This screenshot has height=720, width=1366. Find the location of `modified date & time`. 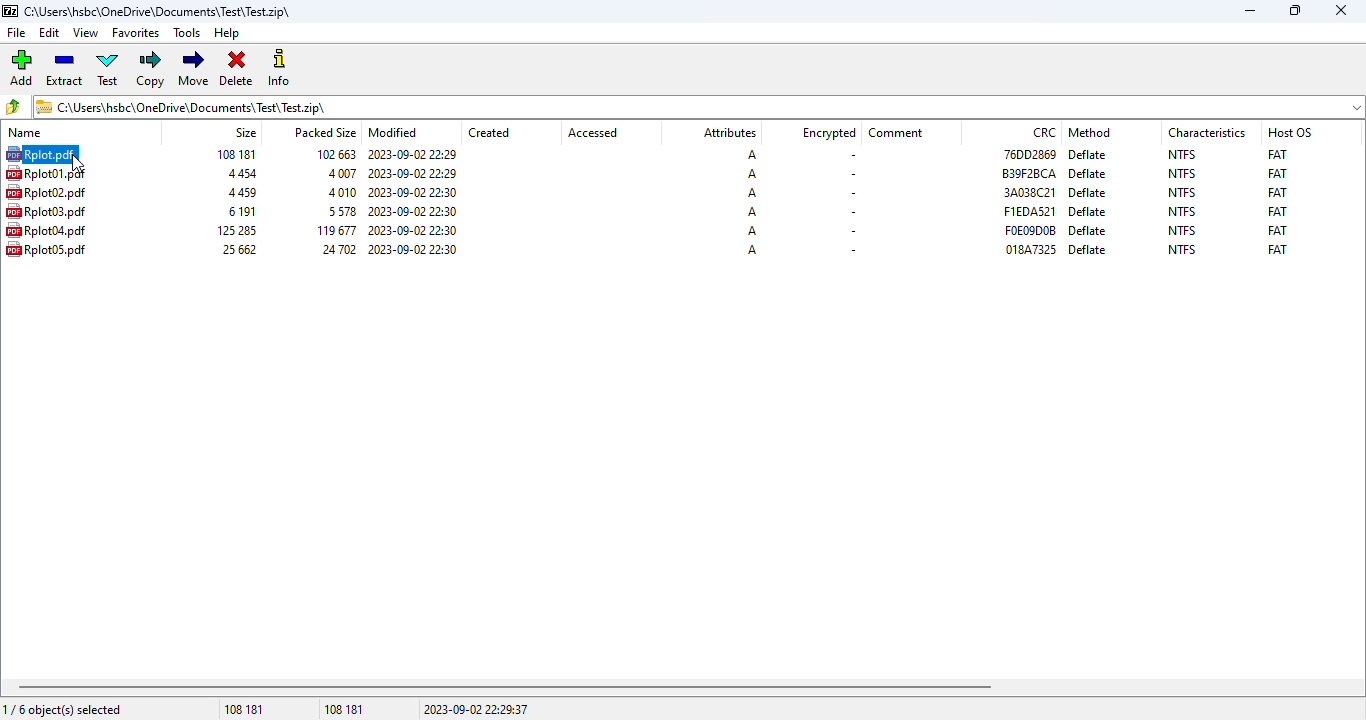

modified date & time is located at coordinates (413, 192).